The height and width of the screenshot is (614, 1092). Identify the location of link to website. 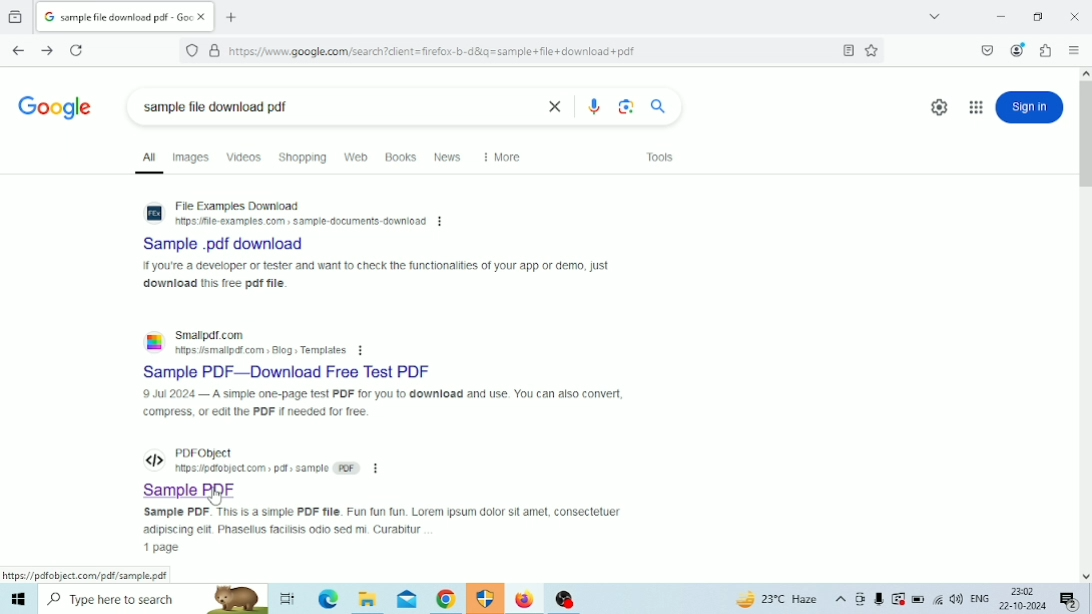
(268, 468).